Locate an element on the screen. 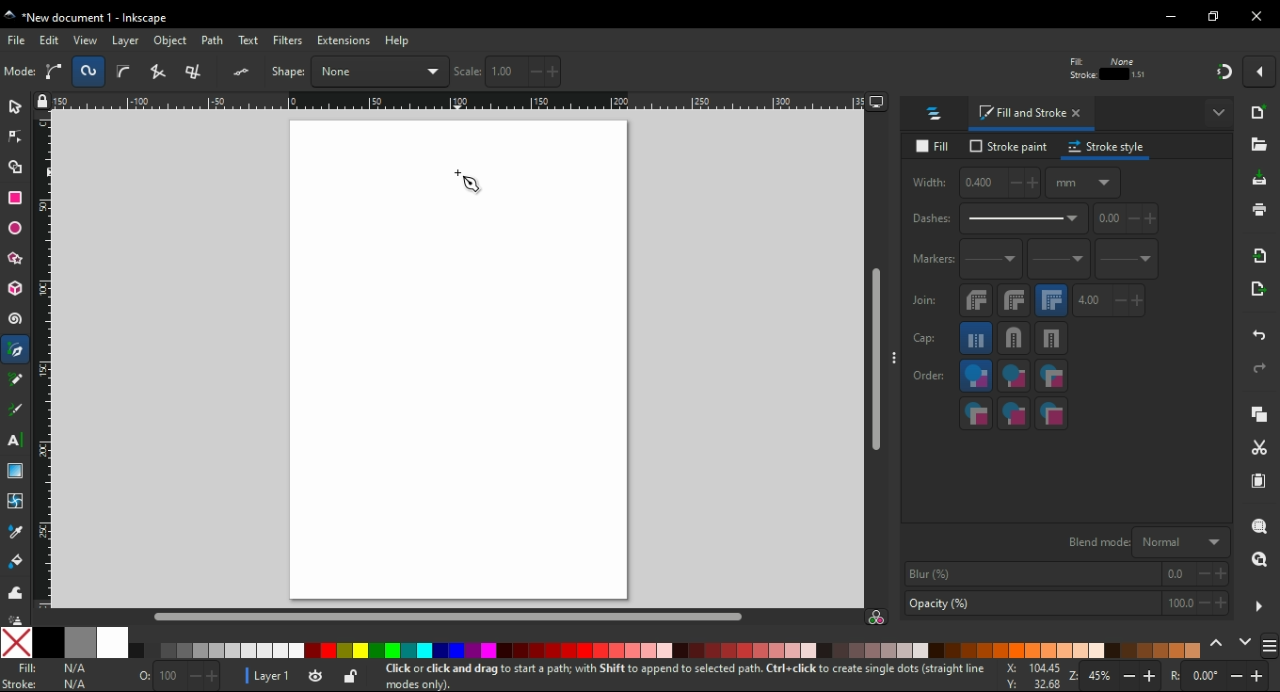 The width and height of the screenshot is (1280, 692). stroke style is located at coordinates (1107, 147).